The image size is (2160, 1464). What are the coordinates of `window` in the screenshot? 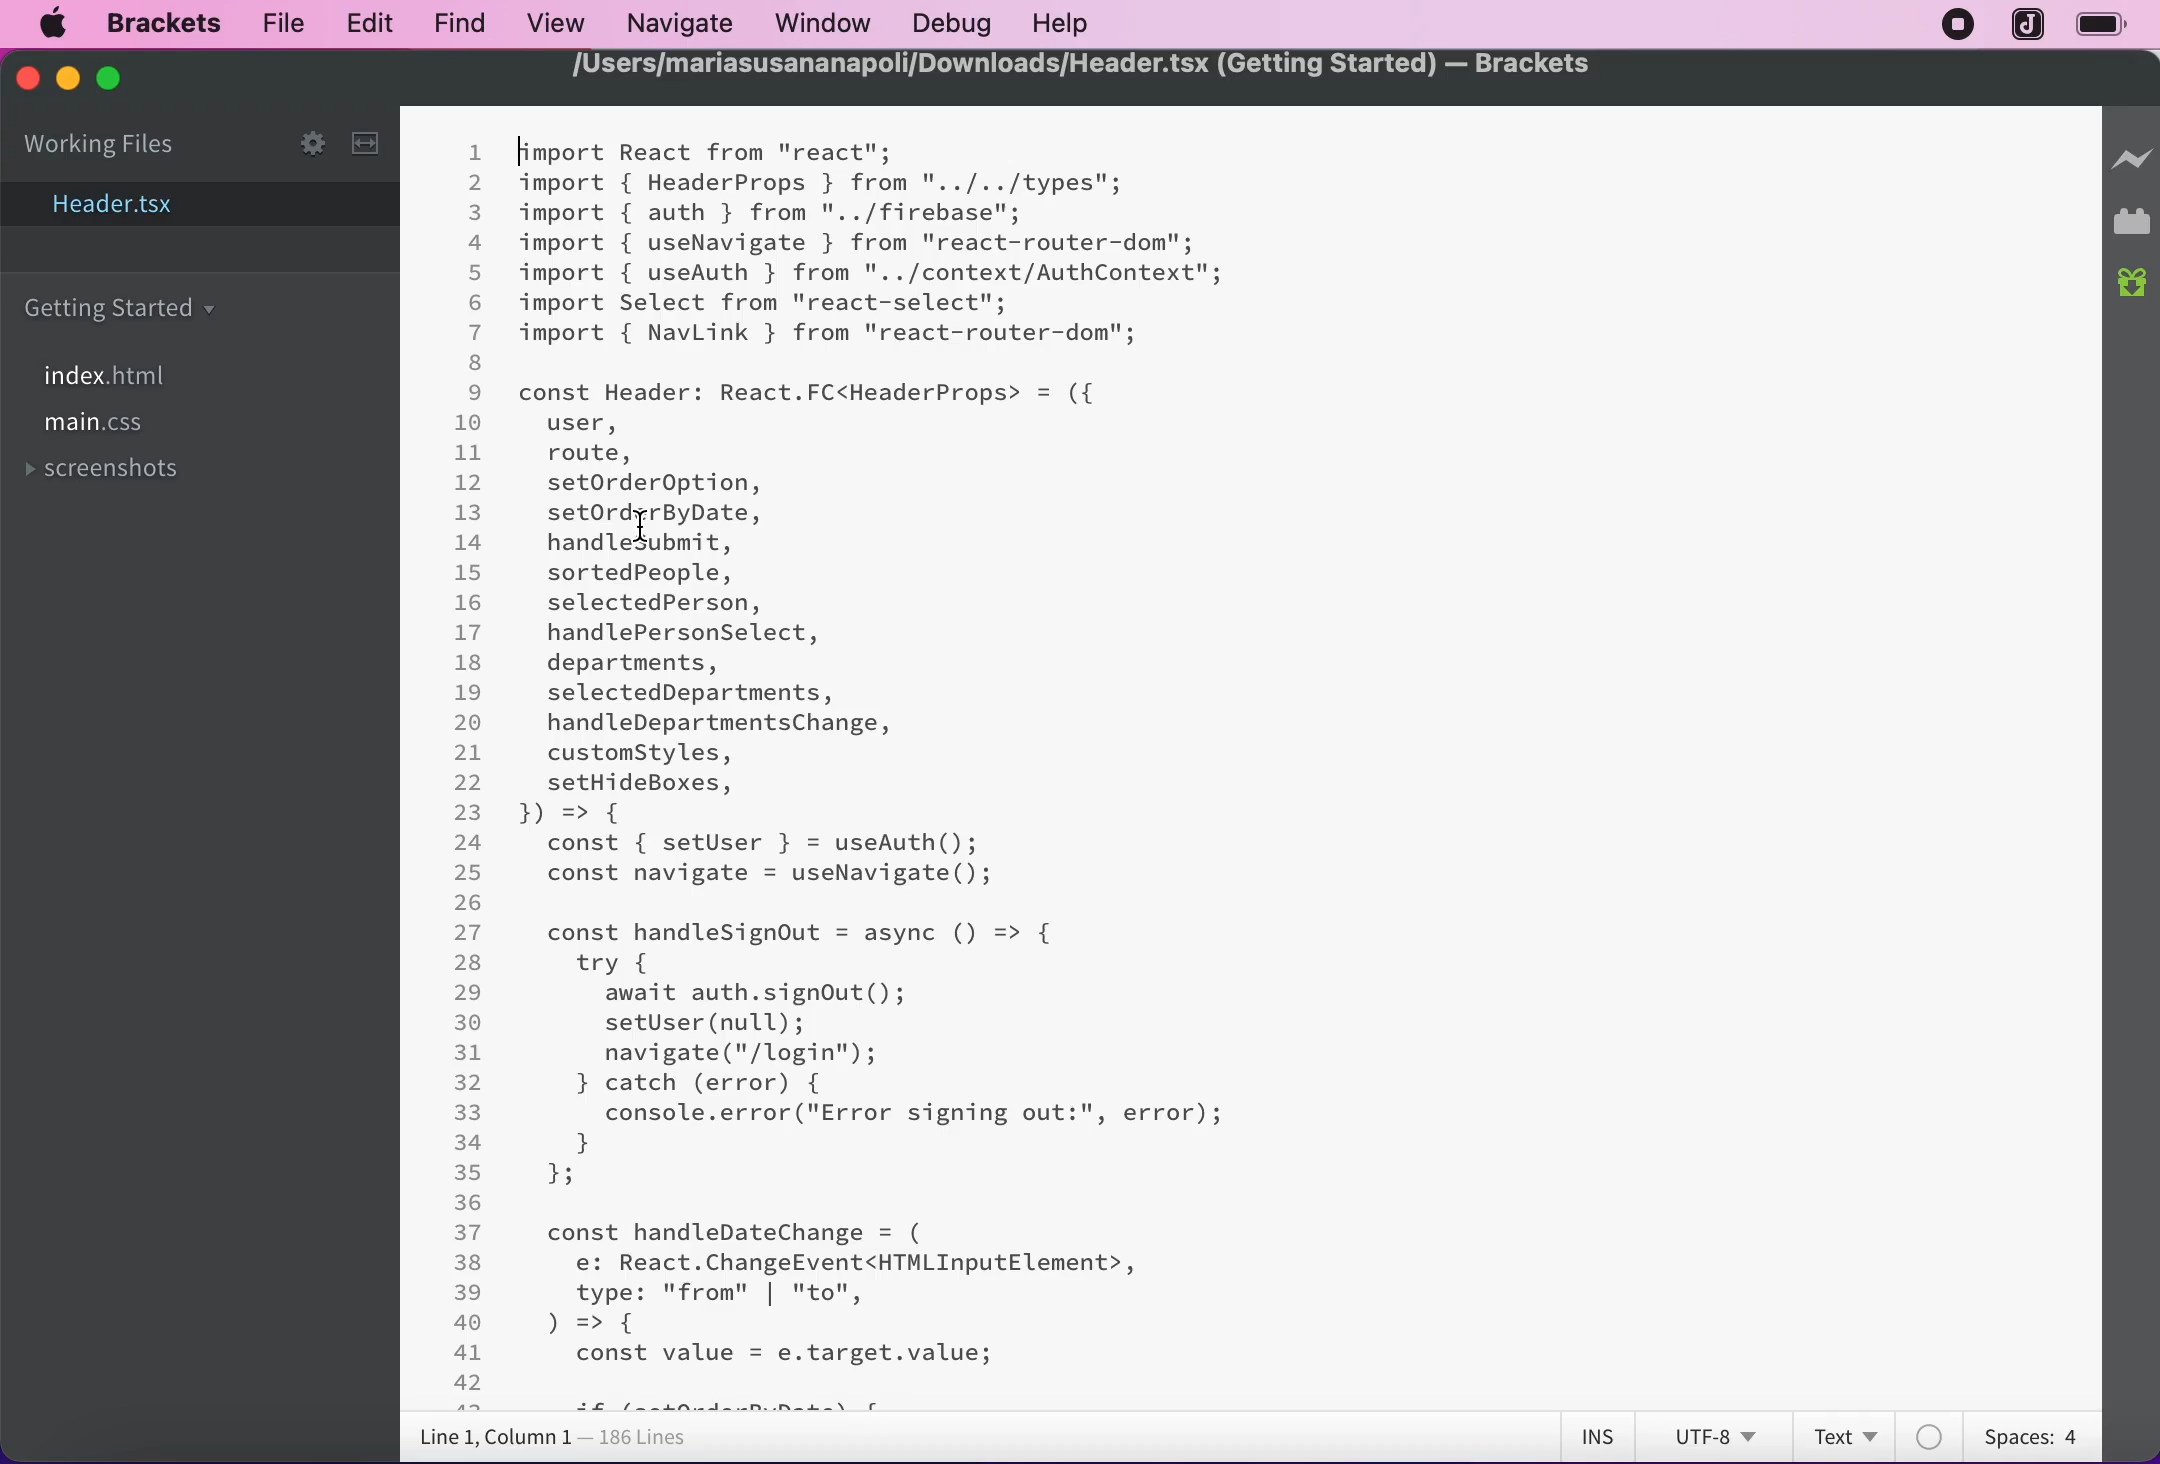 It's located at (824, 22).